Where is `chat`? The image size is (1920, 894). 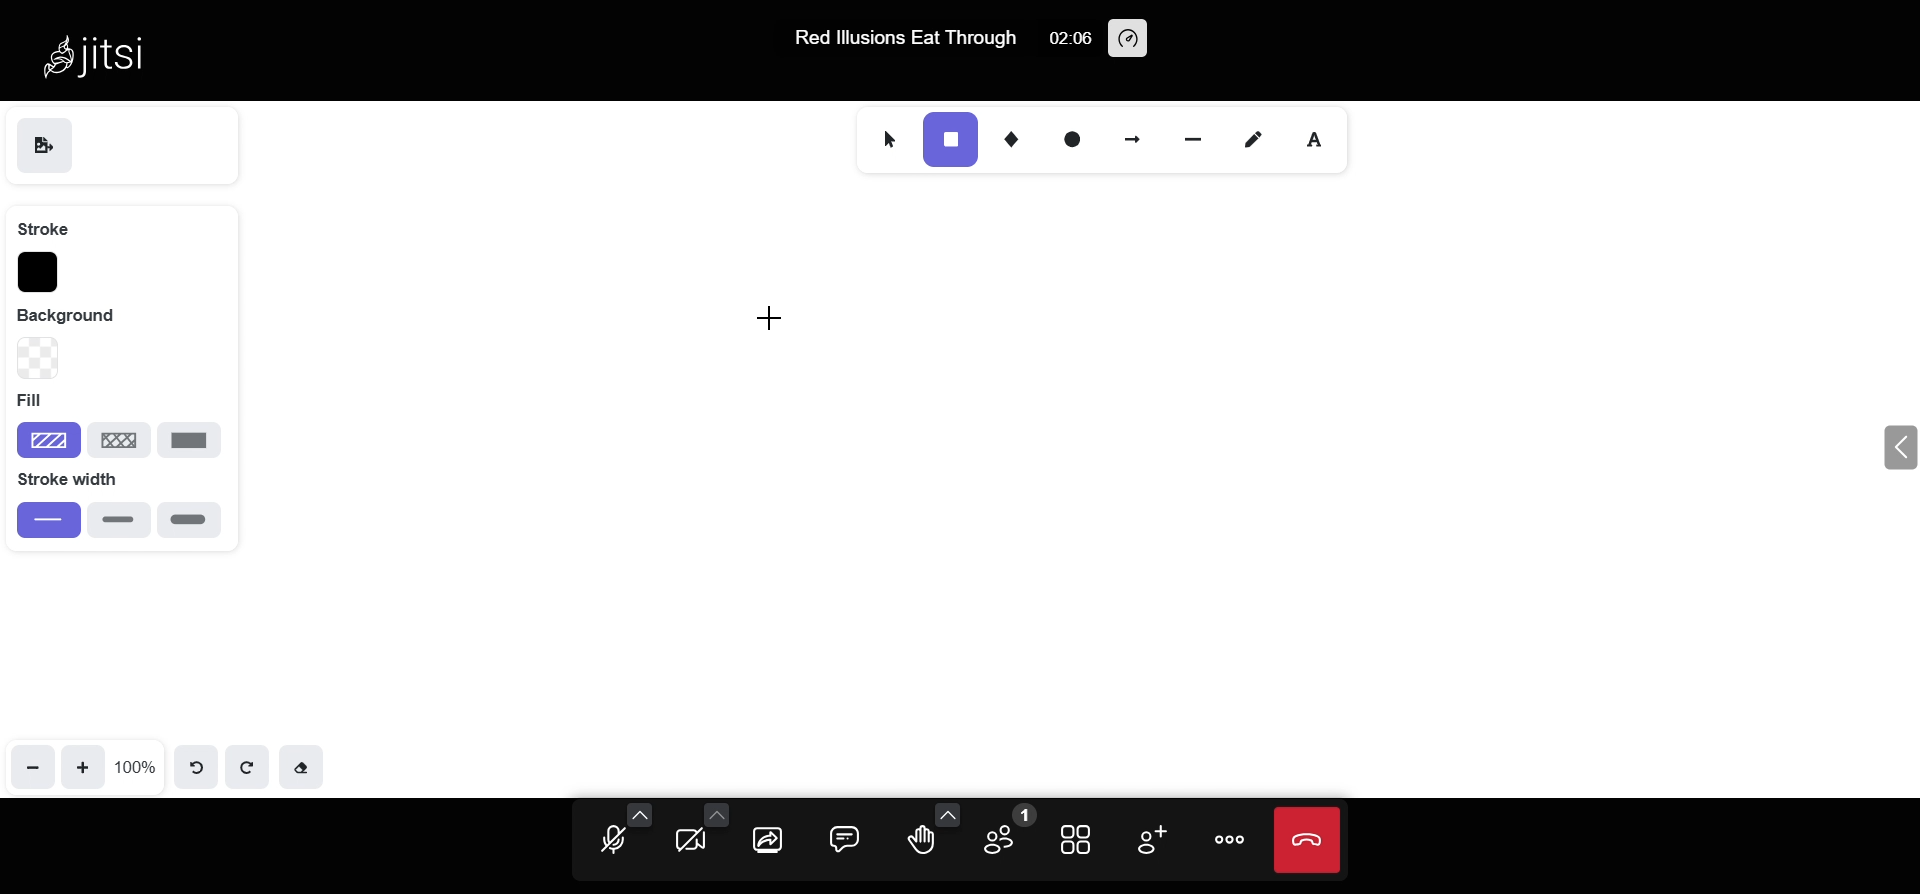
chat is located at coordinates (845, 837).